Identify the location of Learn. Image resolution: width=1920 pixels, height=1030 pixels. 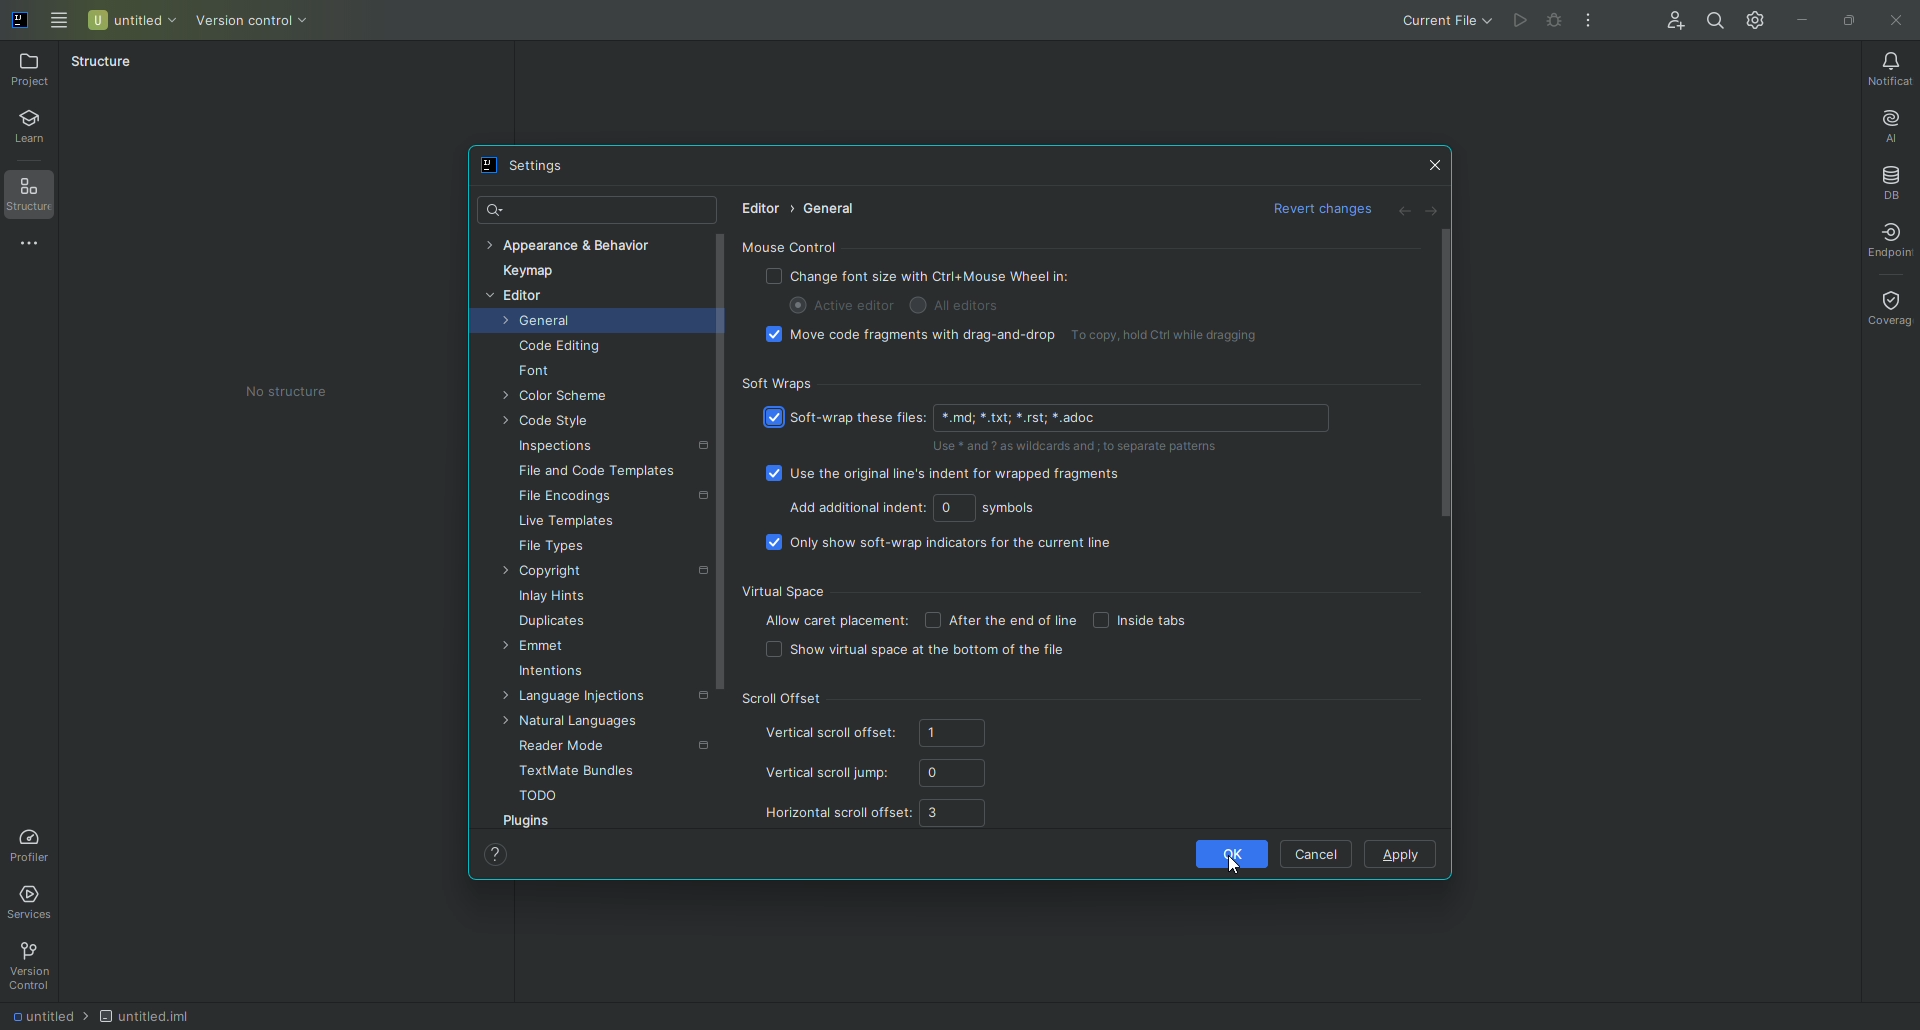
(34, 128).